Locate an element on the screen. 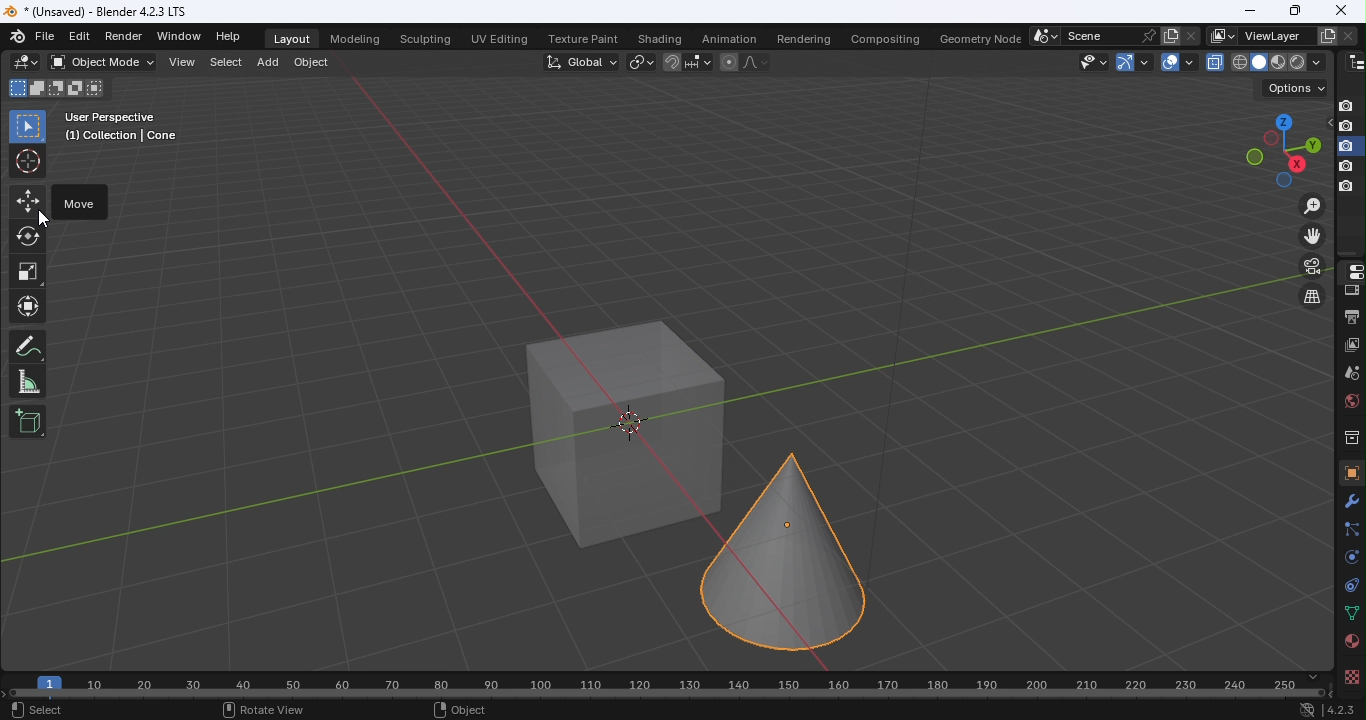  Select is located at coordinates (37, 711).